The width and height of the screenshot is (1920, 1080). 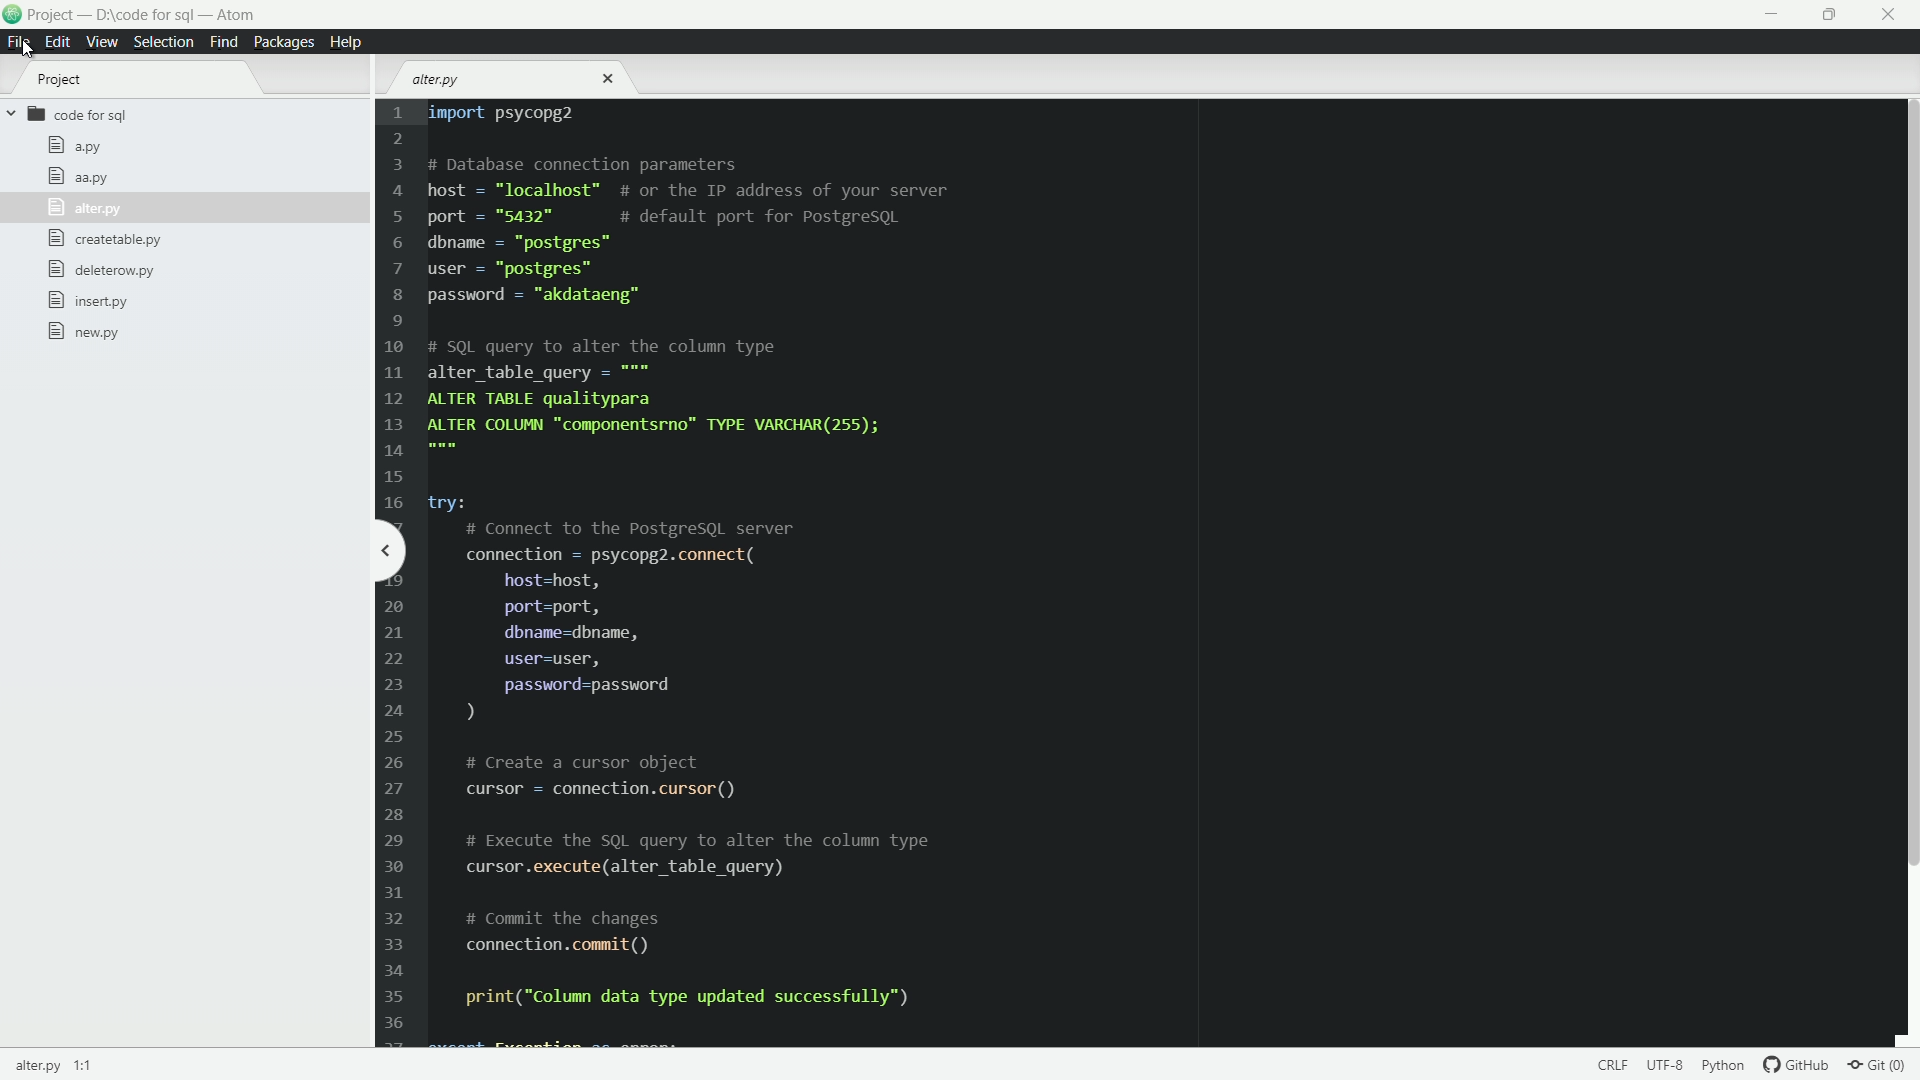 What do you see at coordinates (84, 331) in the screenshot?
I see `new.py file` at bounding box center [84, 331].